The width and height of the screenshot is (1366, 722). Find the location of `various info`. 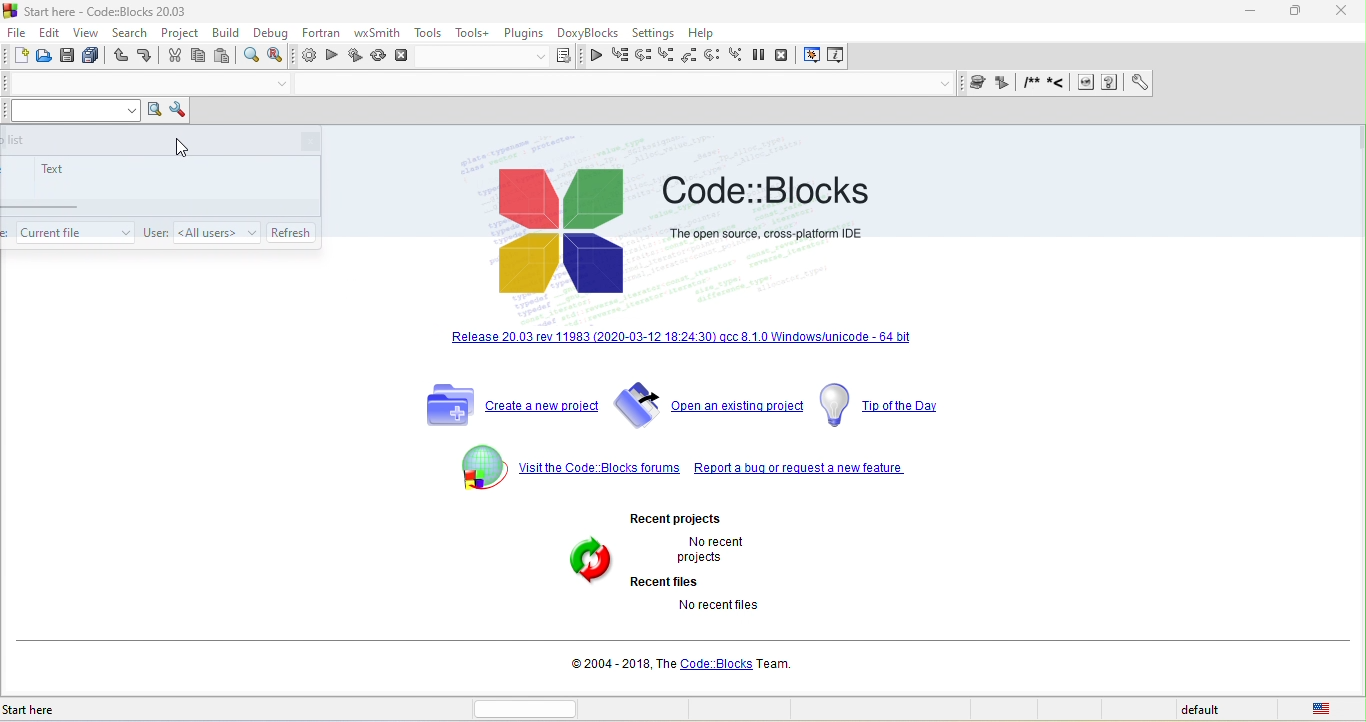

various info is located at coordinates (834, 57).